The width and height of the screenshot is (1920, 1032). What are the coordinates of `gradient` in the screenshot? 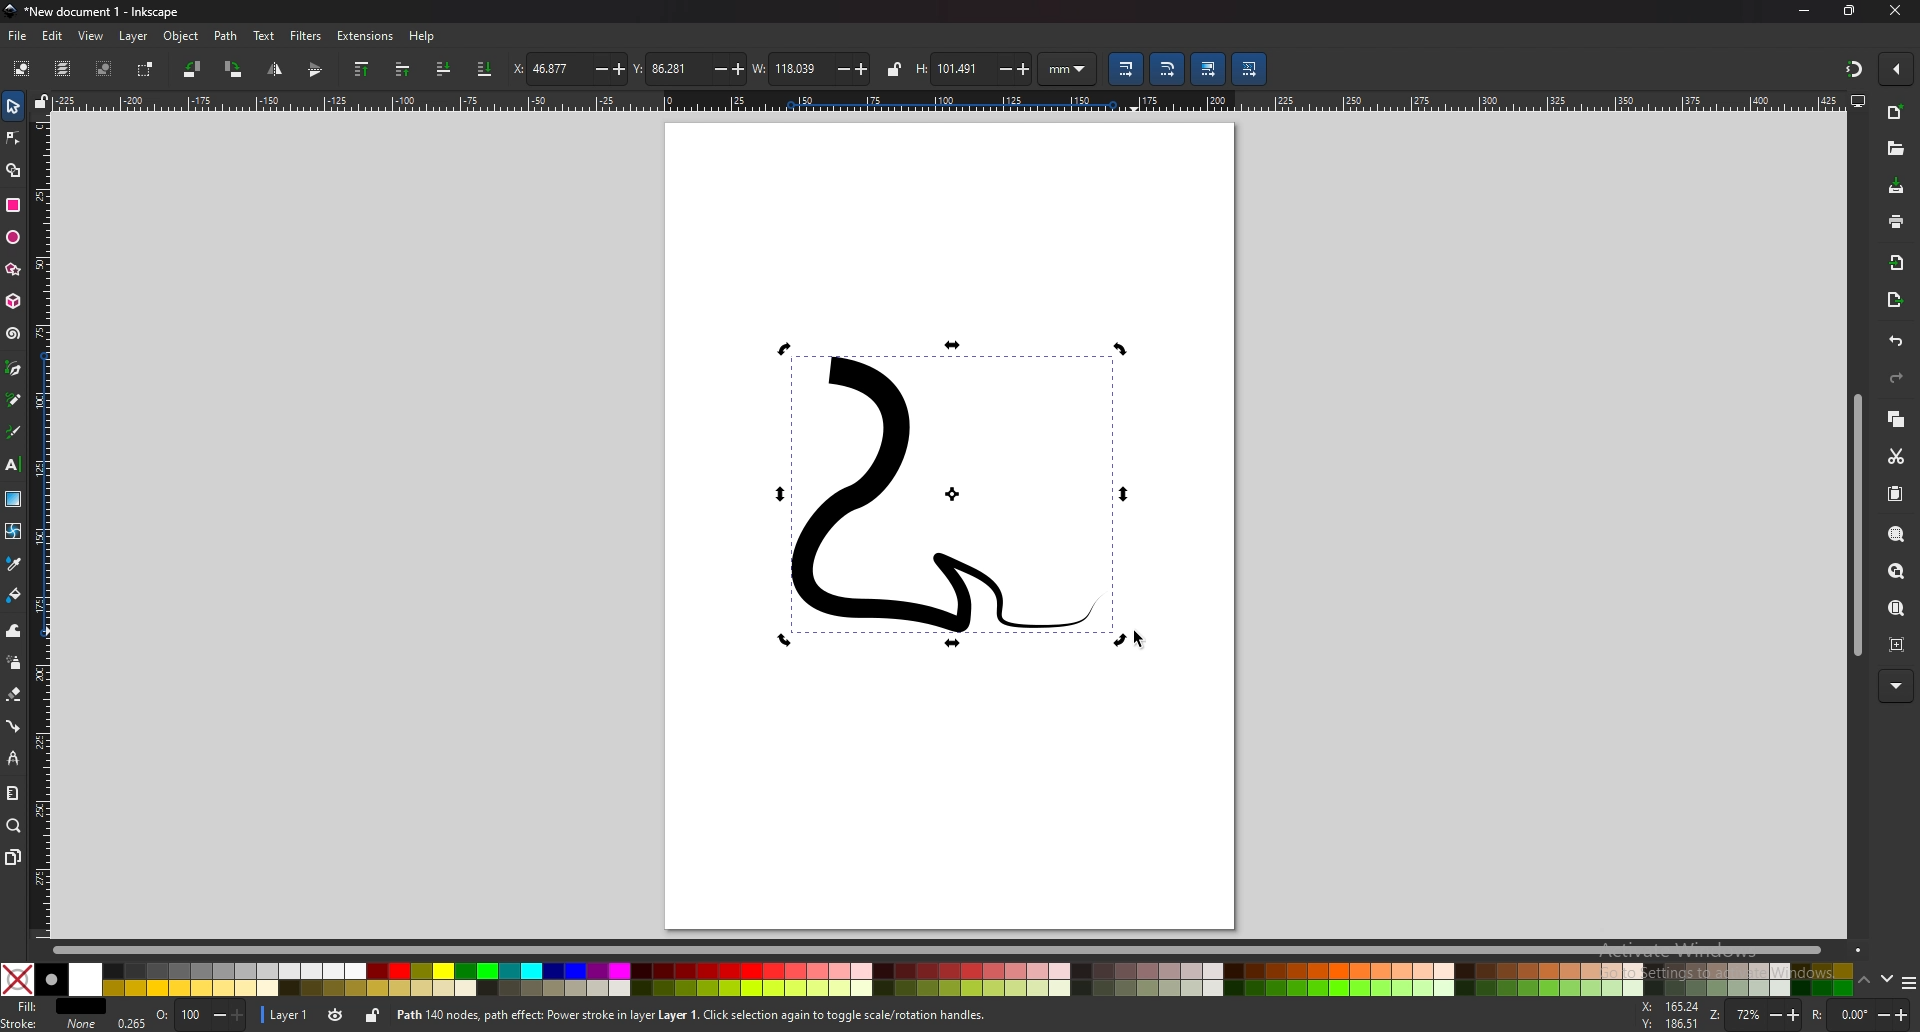 It's located at (14, 498).